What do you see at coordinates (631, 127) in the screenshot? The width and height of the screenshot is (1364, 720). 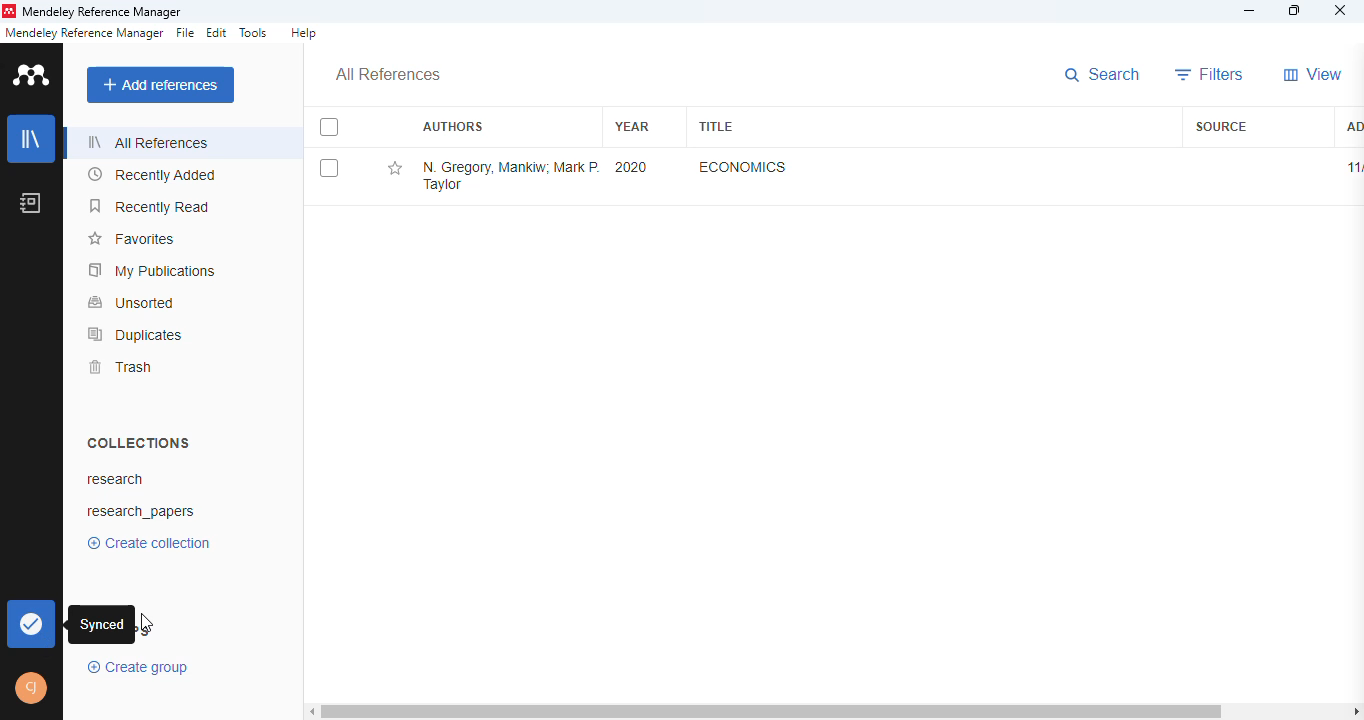 I see `year` at bounding box center [631, 127].